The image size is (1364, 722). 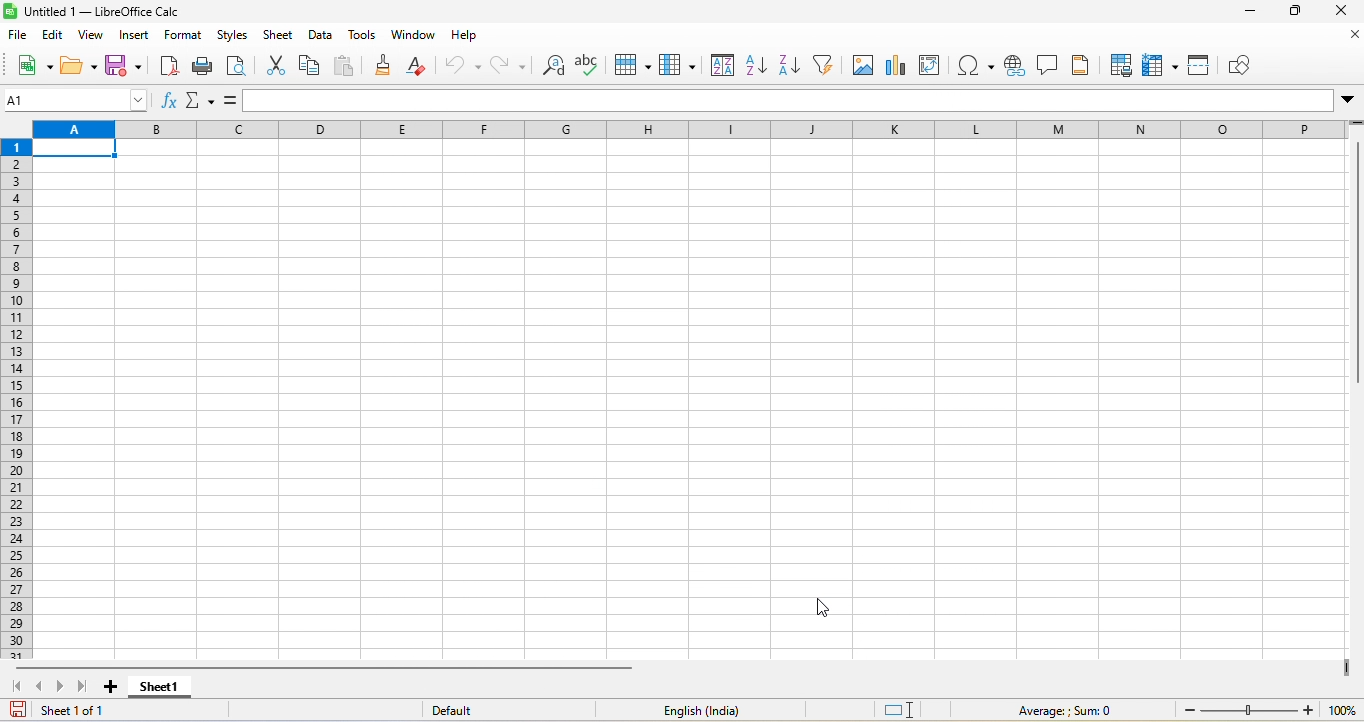 I want to click on first sheet, so click(x=16, y=687).